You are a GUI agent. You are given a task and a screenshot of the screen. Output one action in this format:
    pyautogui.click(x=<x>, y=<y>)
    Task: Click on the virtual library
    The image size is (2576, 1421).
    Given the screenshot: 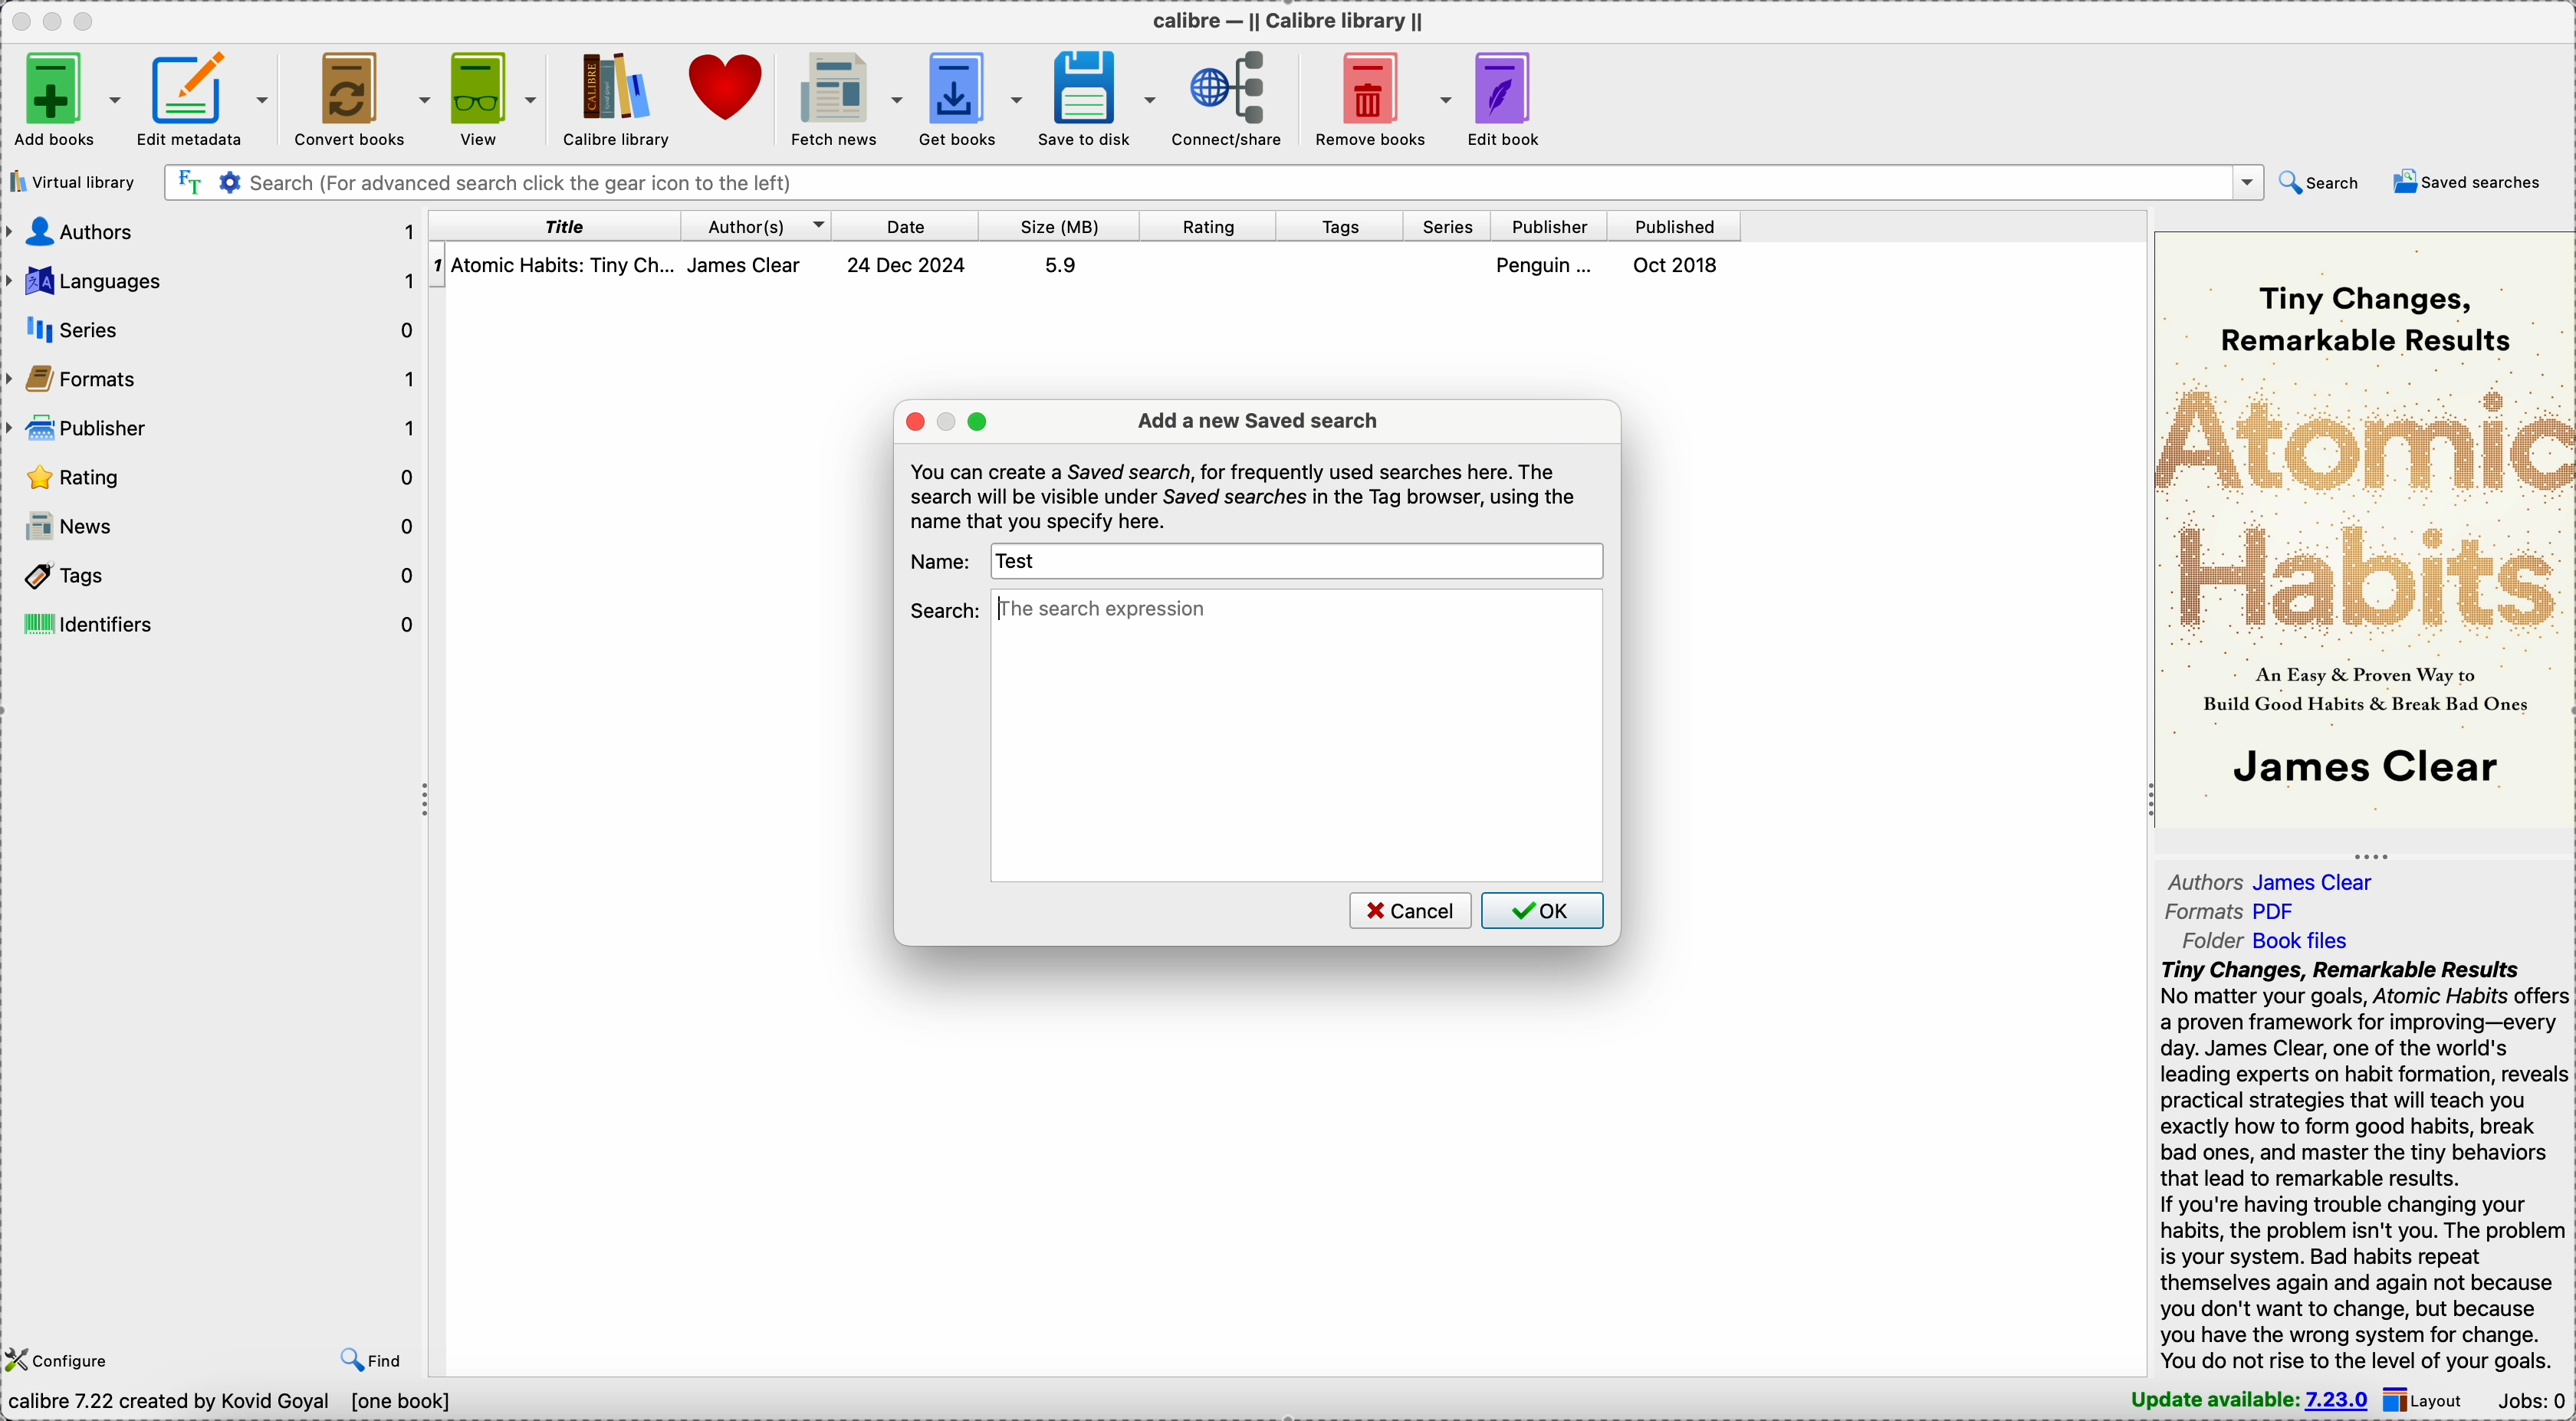 What is the action you would take?
    pyautogui.click(x=71, y=182)
    